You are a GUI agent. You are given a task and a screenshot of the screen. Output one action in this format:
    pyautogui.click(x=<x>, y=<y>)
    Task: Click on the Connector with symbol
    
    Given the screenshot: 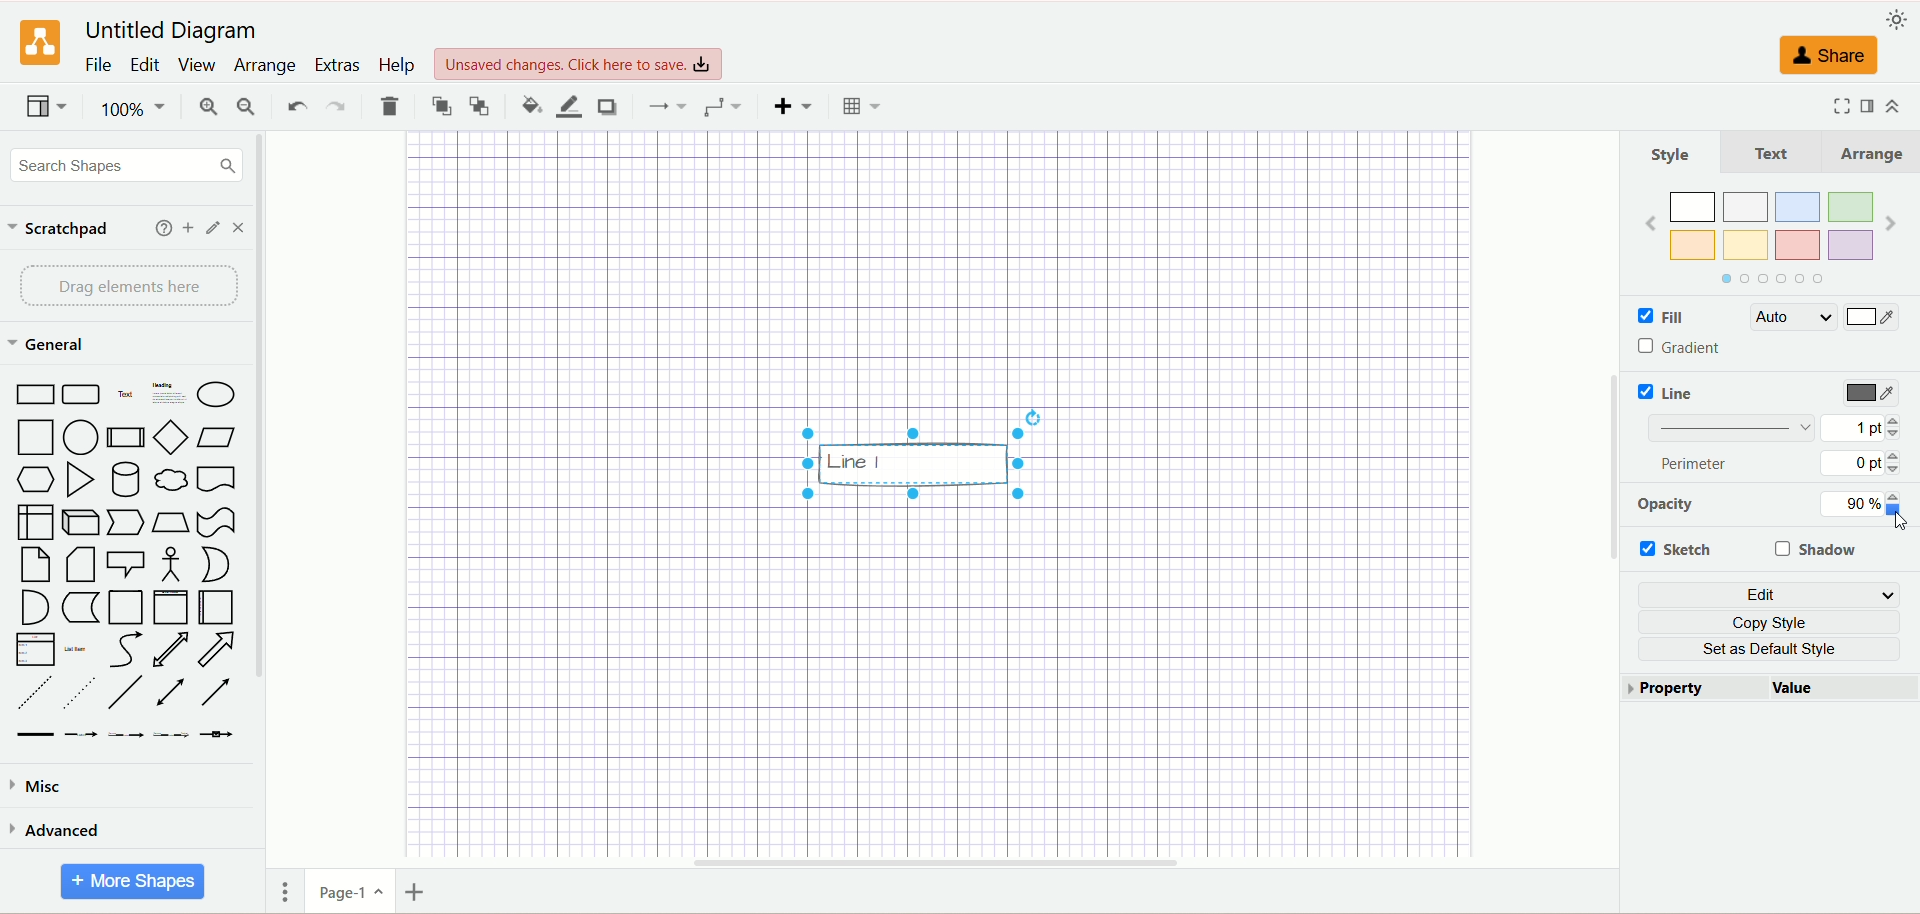 What is the action you would take?
    pyautogui.click(x=216, y=735)
    